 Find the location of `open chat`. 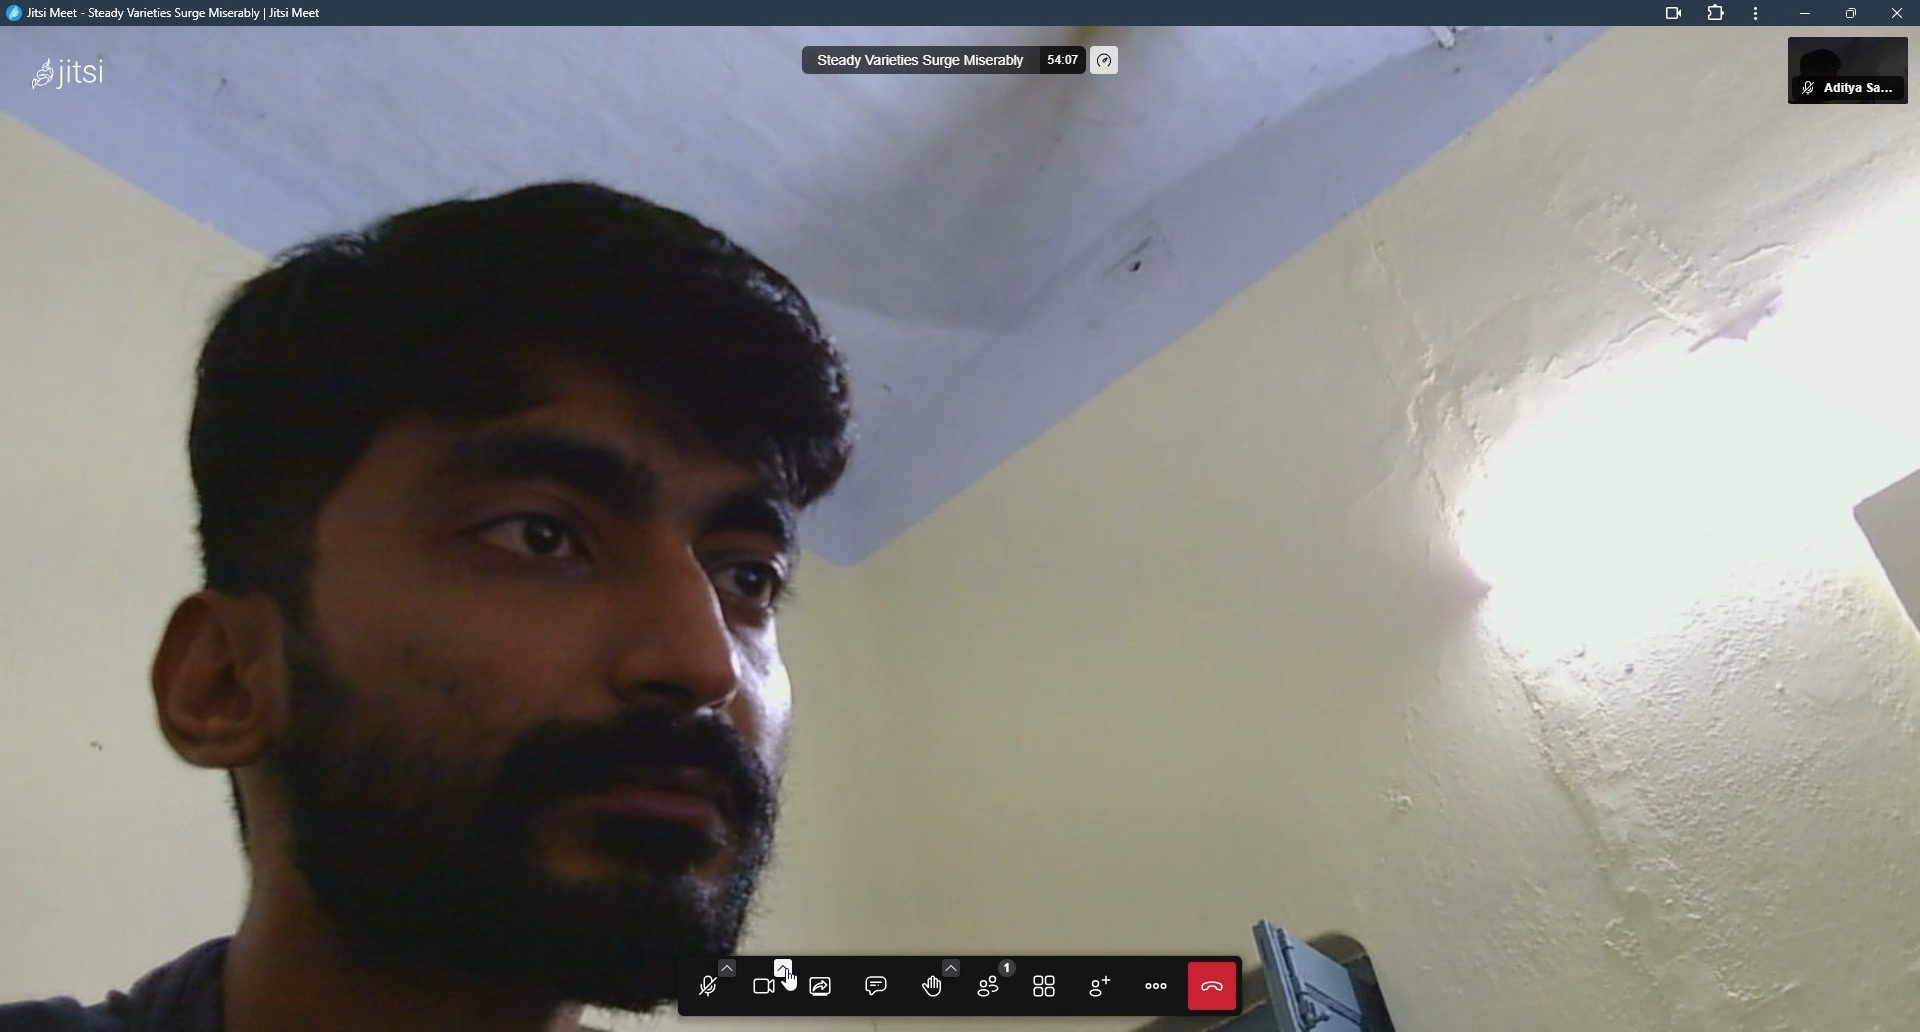

open chat is located at coordinates (876, 984).